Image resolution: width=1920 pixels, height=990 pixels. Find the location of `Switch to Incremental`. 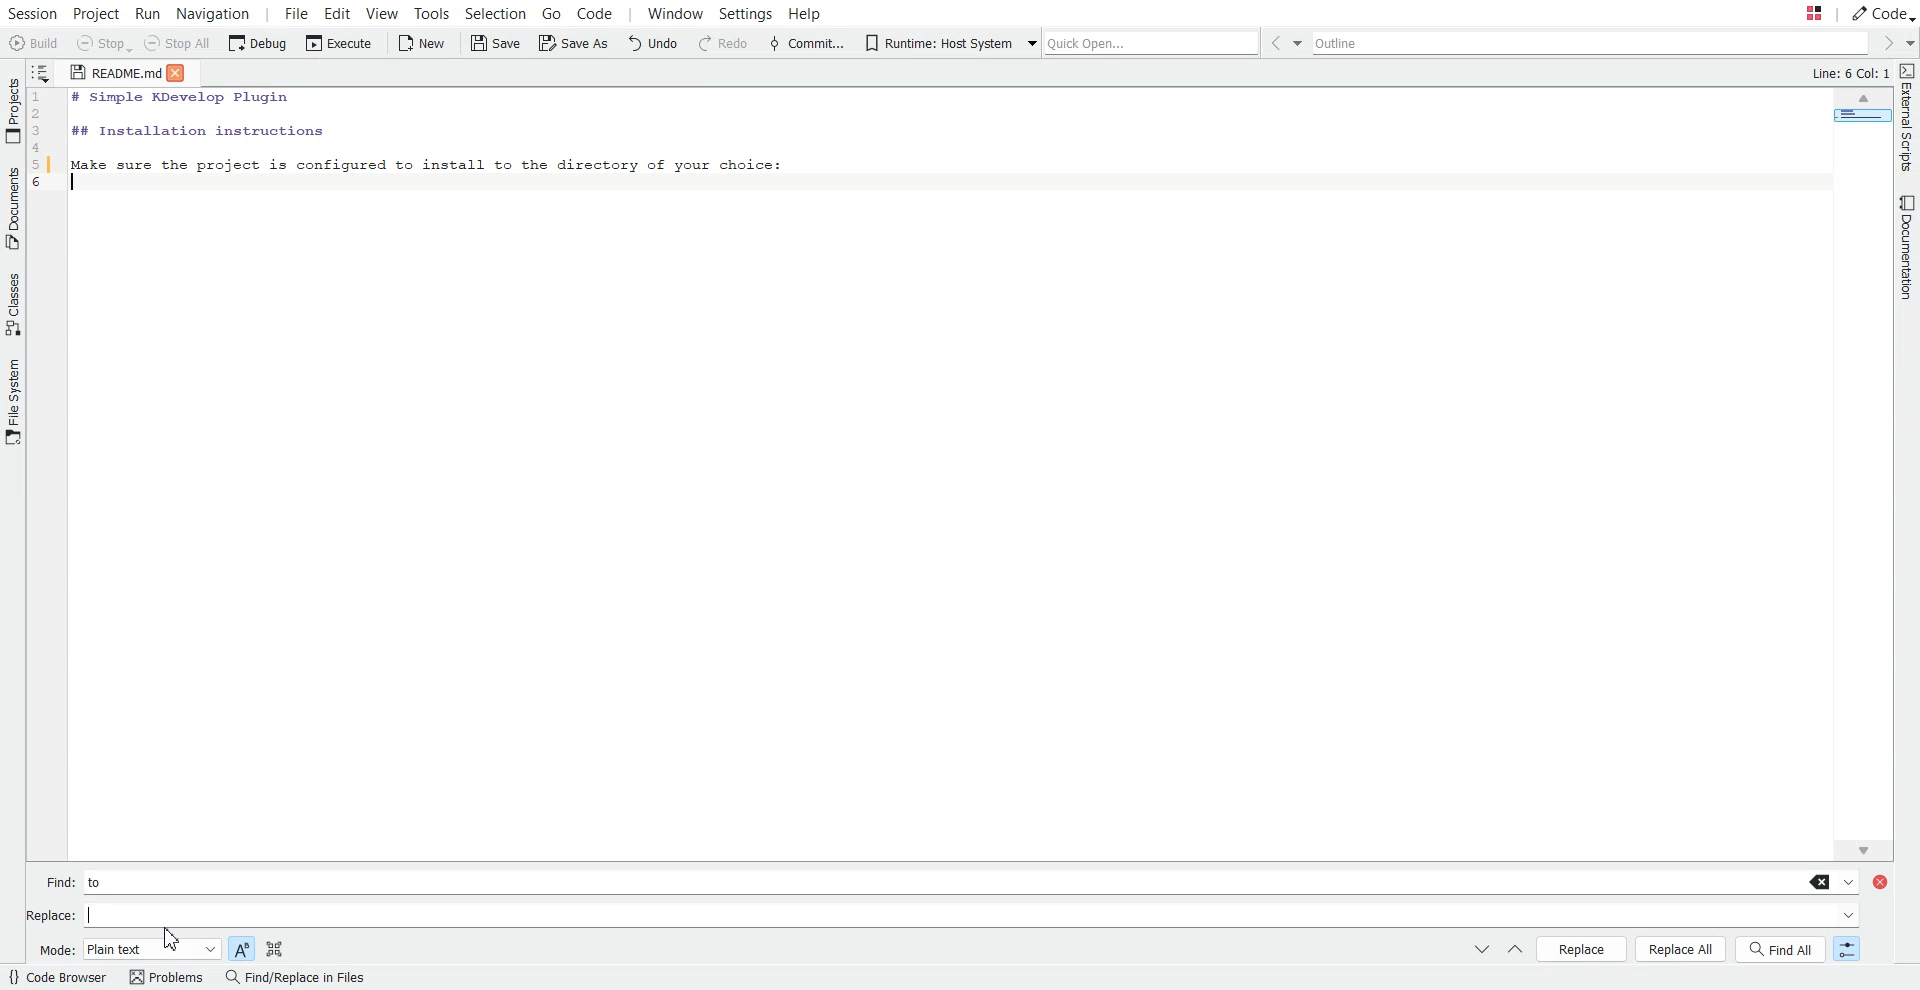

Switch to Incremental is located at coordinates (1843, 950).